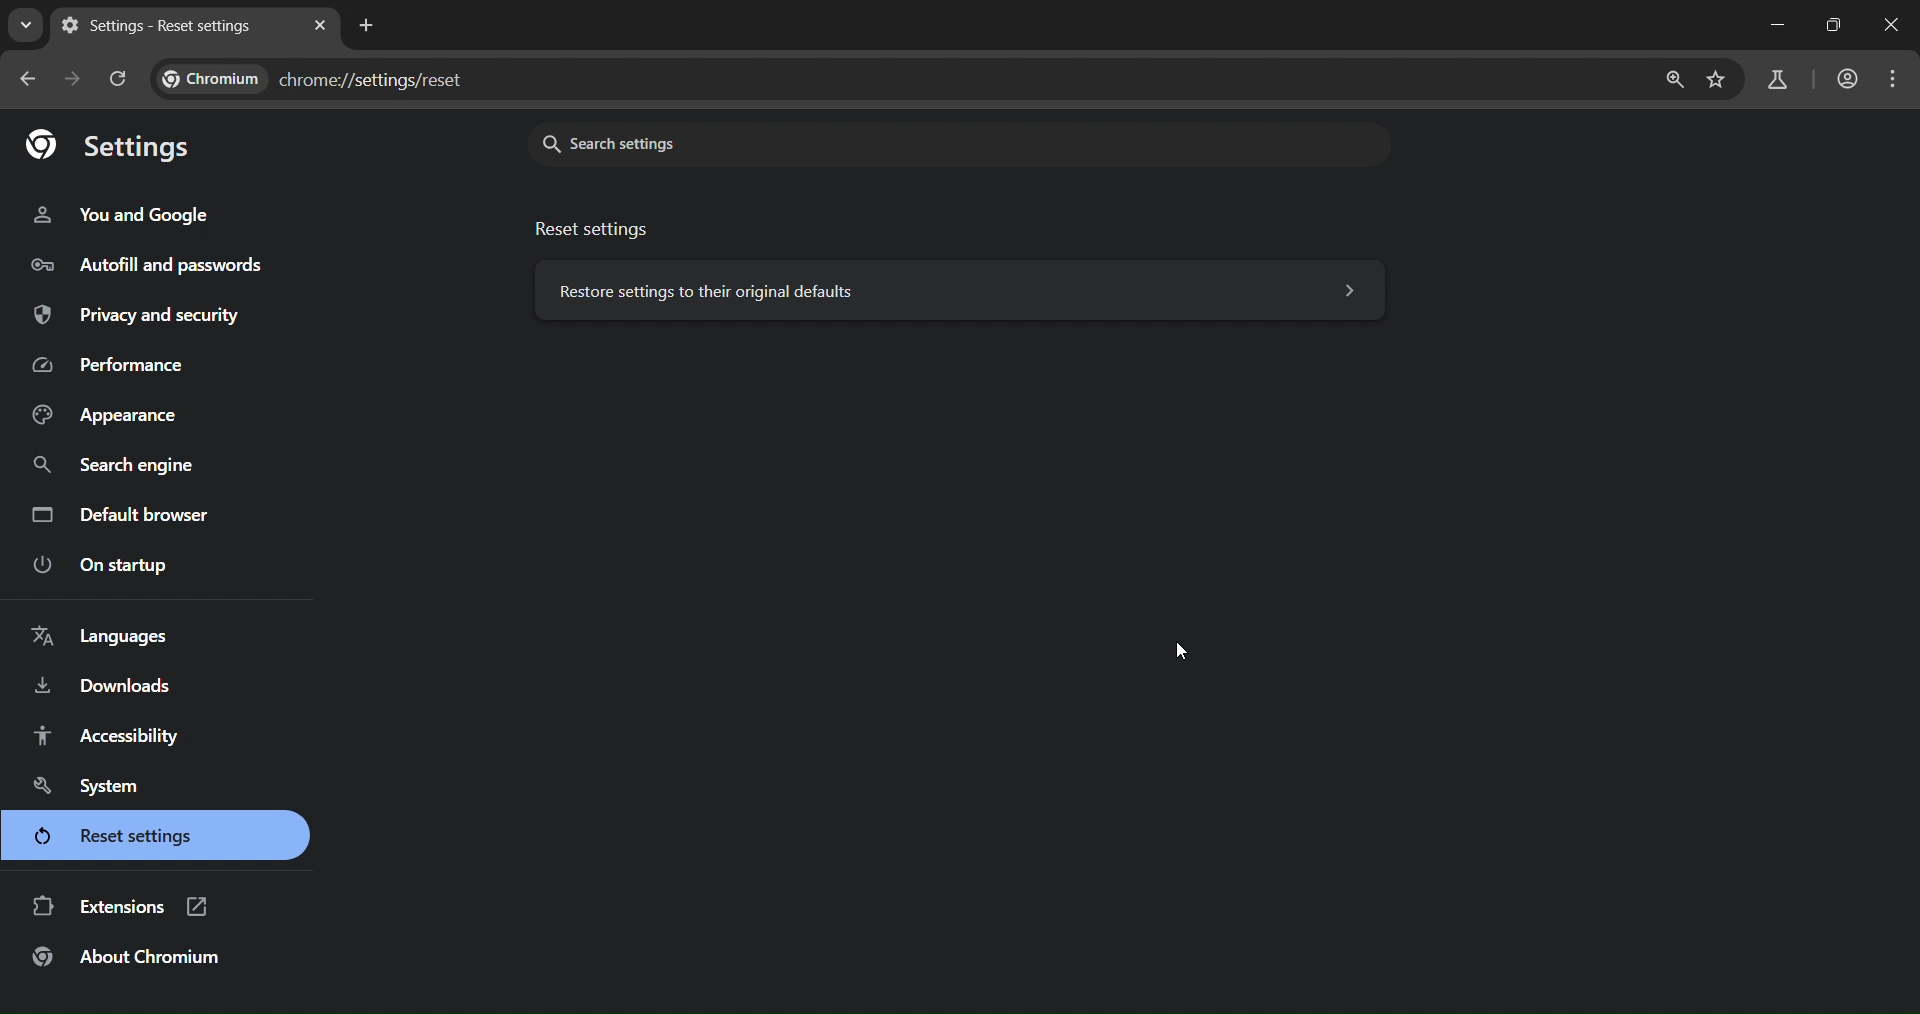 Image resolution: width=1920 pixels, height=1014 pixels. I want to click on bookmark page, so click(1718, 82).